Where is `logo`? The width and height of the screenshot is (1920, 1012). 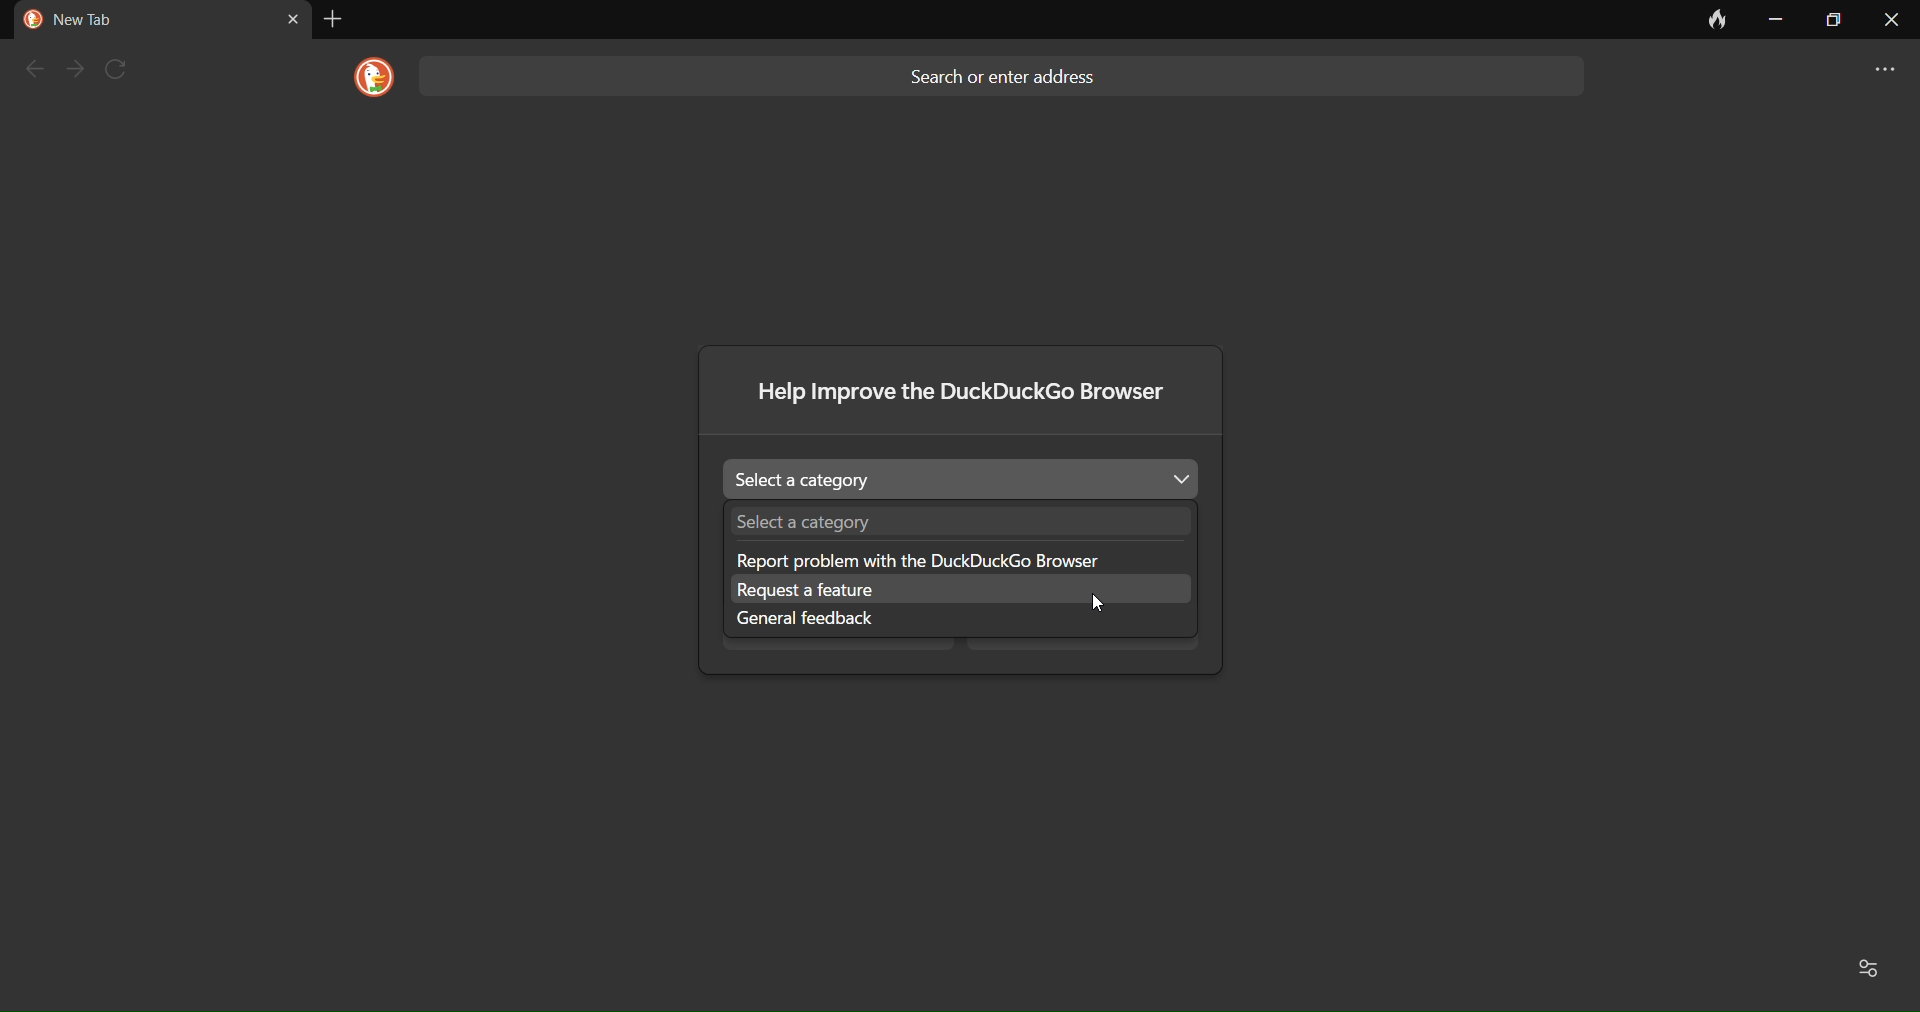 logo is located at coordinates (367, 78).